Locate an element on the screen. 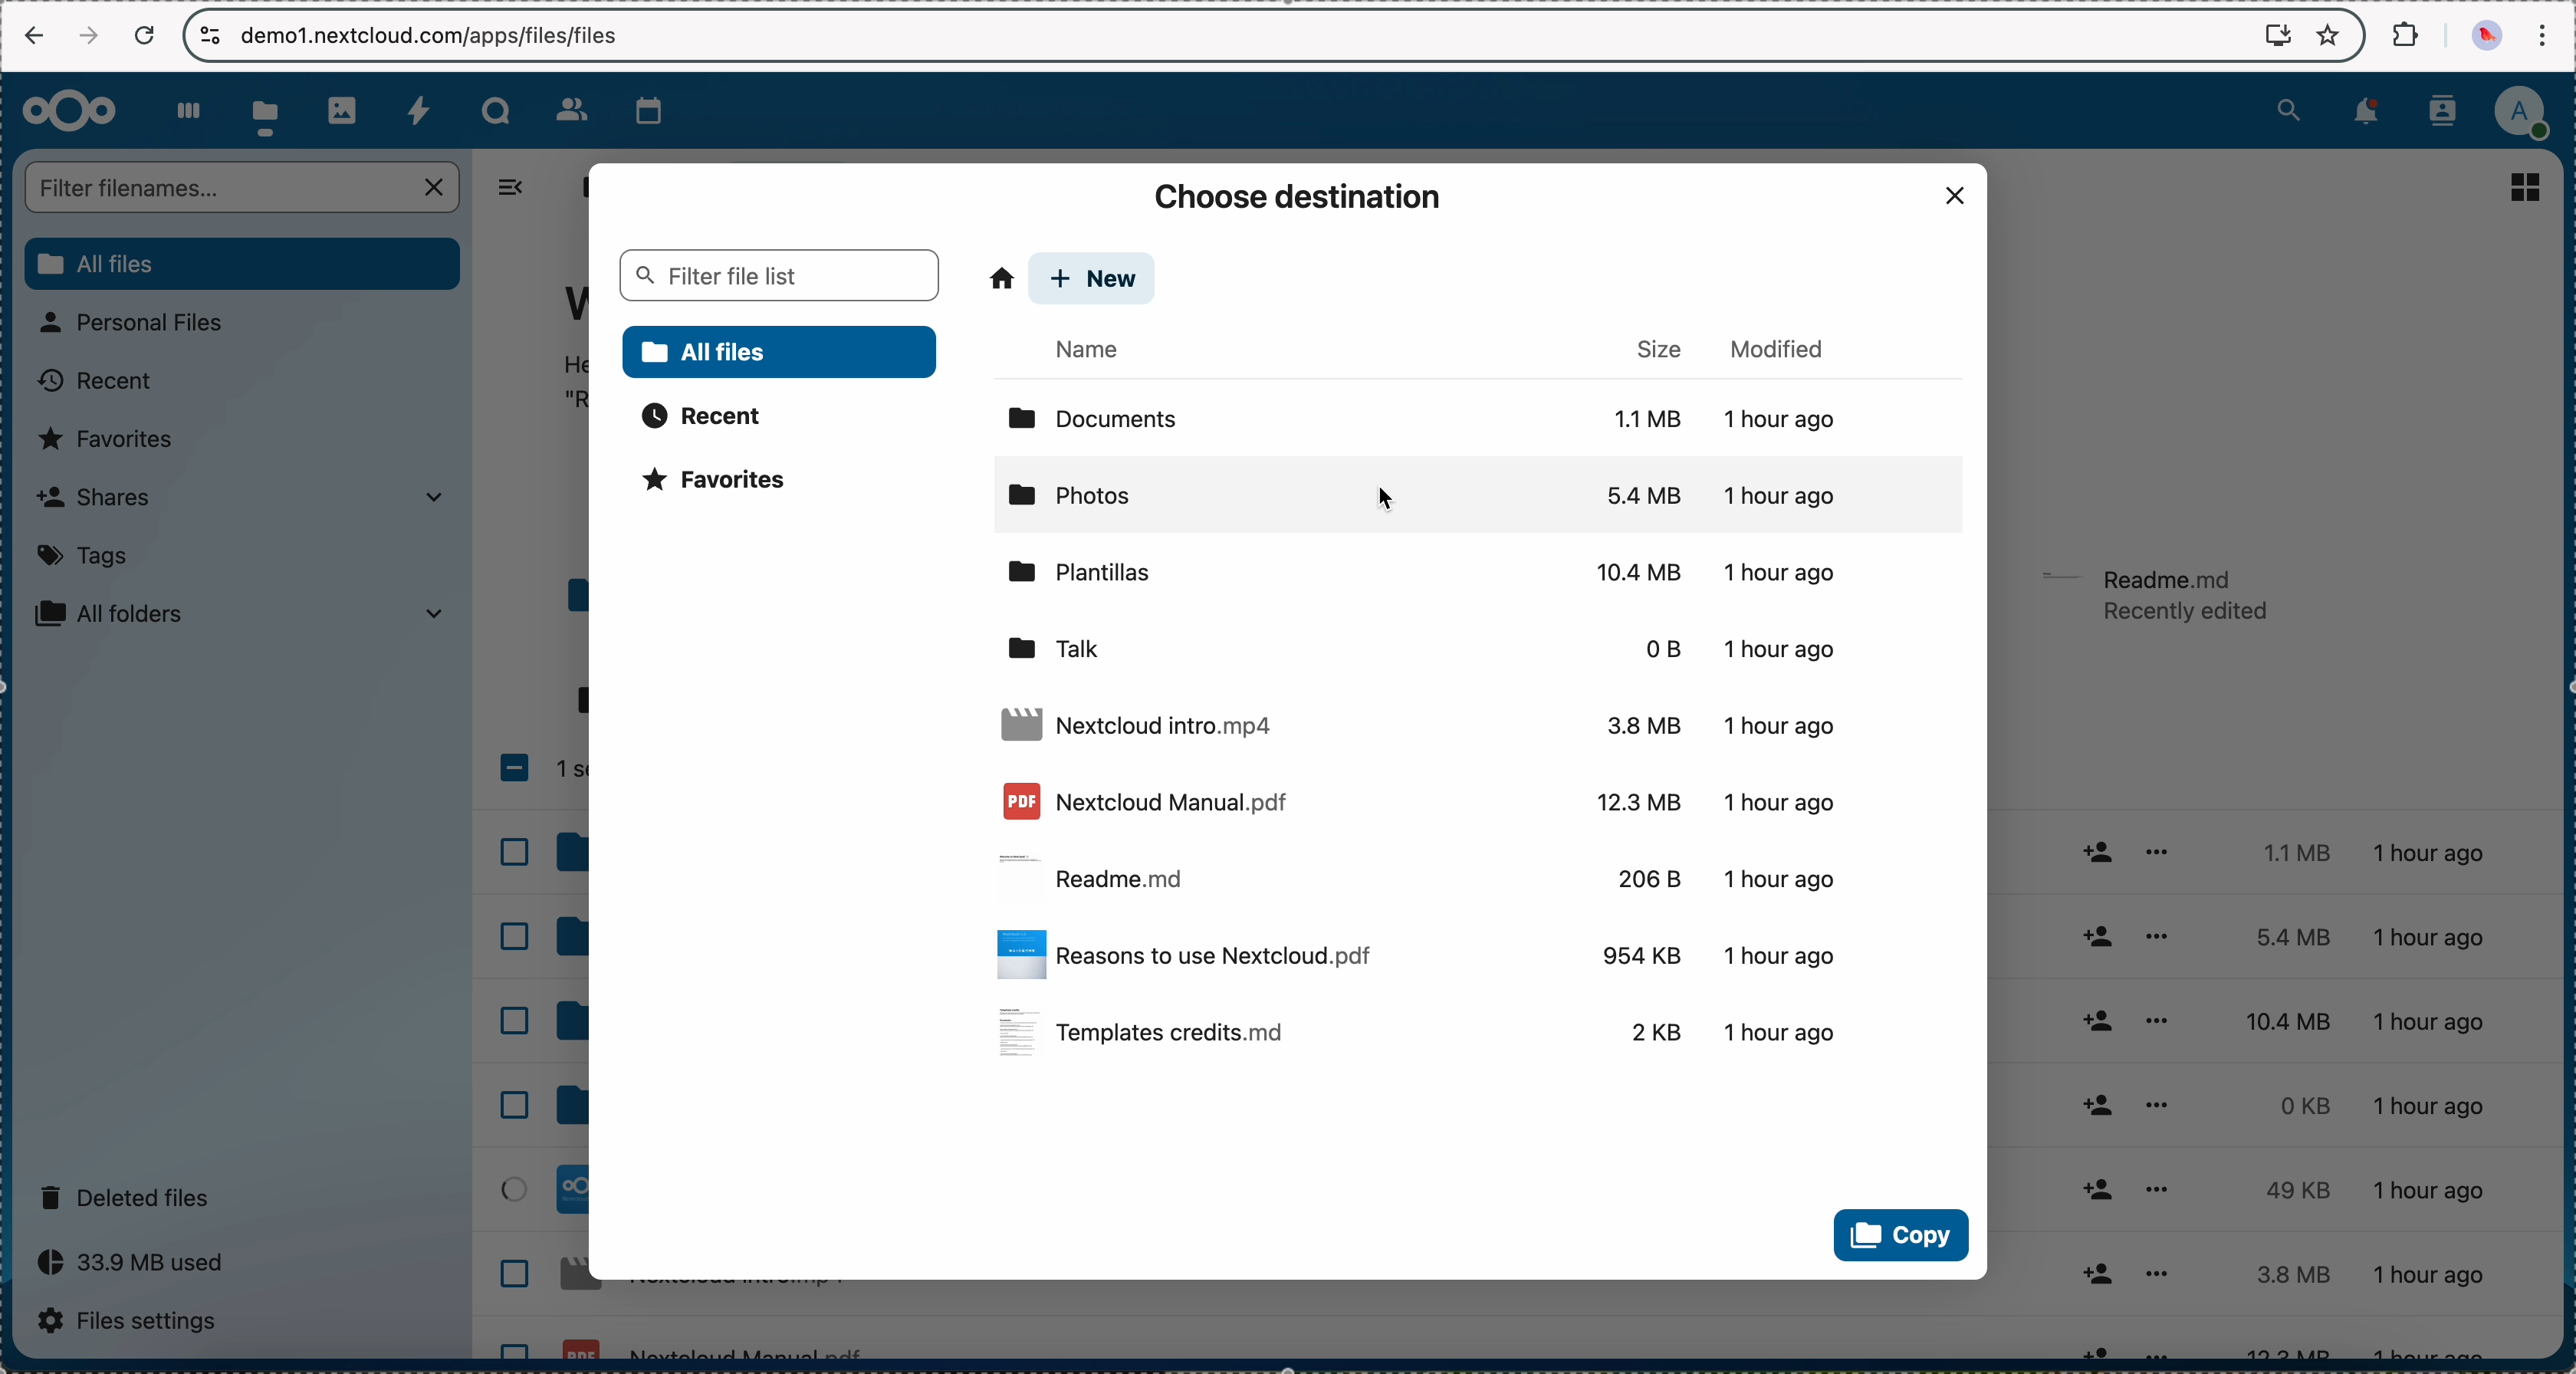  file is located at coordinates (1438, 870).